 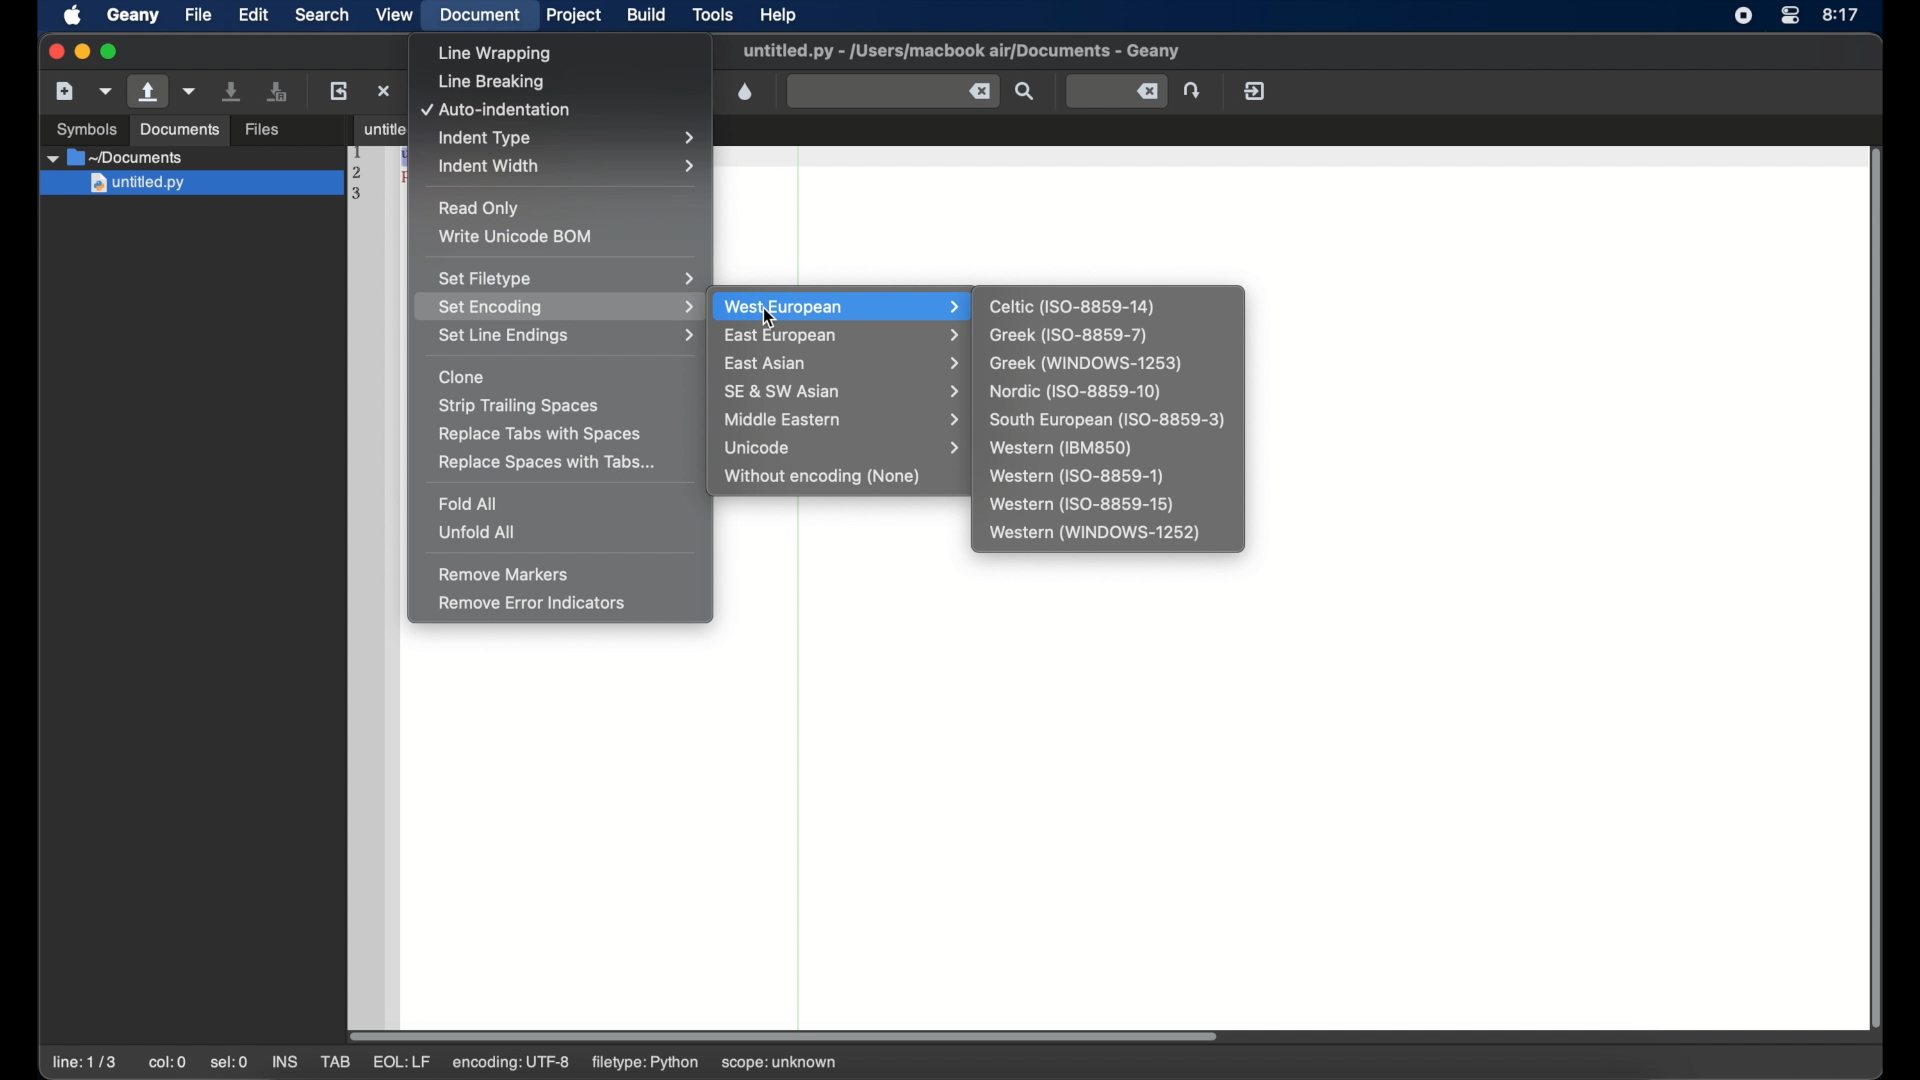 I want to click on greek, so click(x=1069, y=336).